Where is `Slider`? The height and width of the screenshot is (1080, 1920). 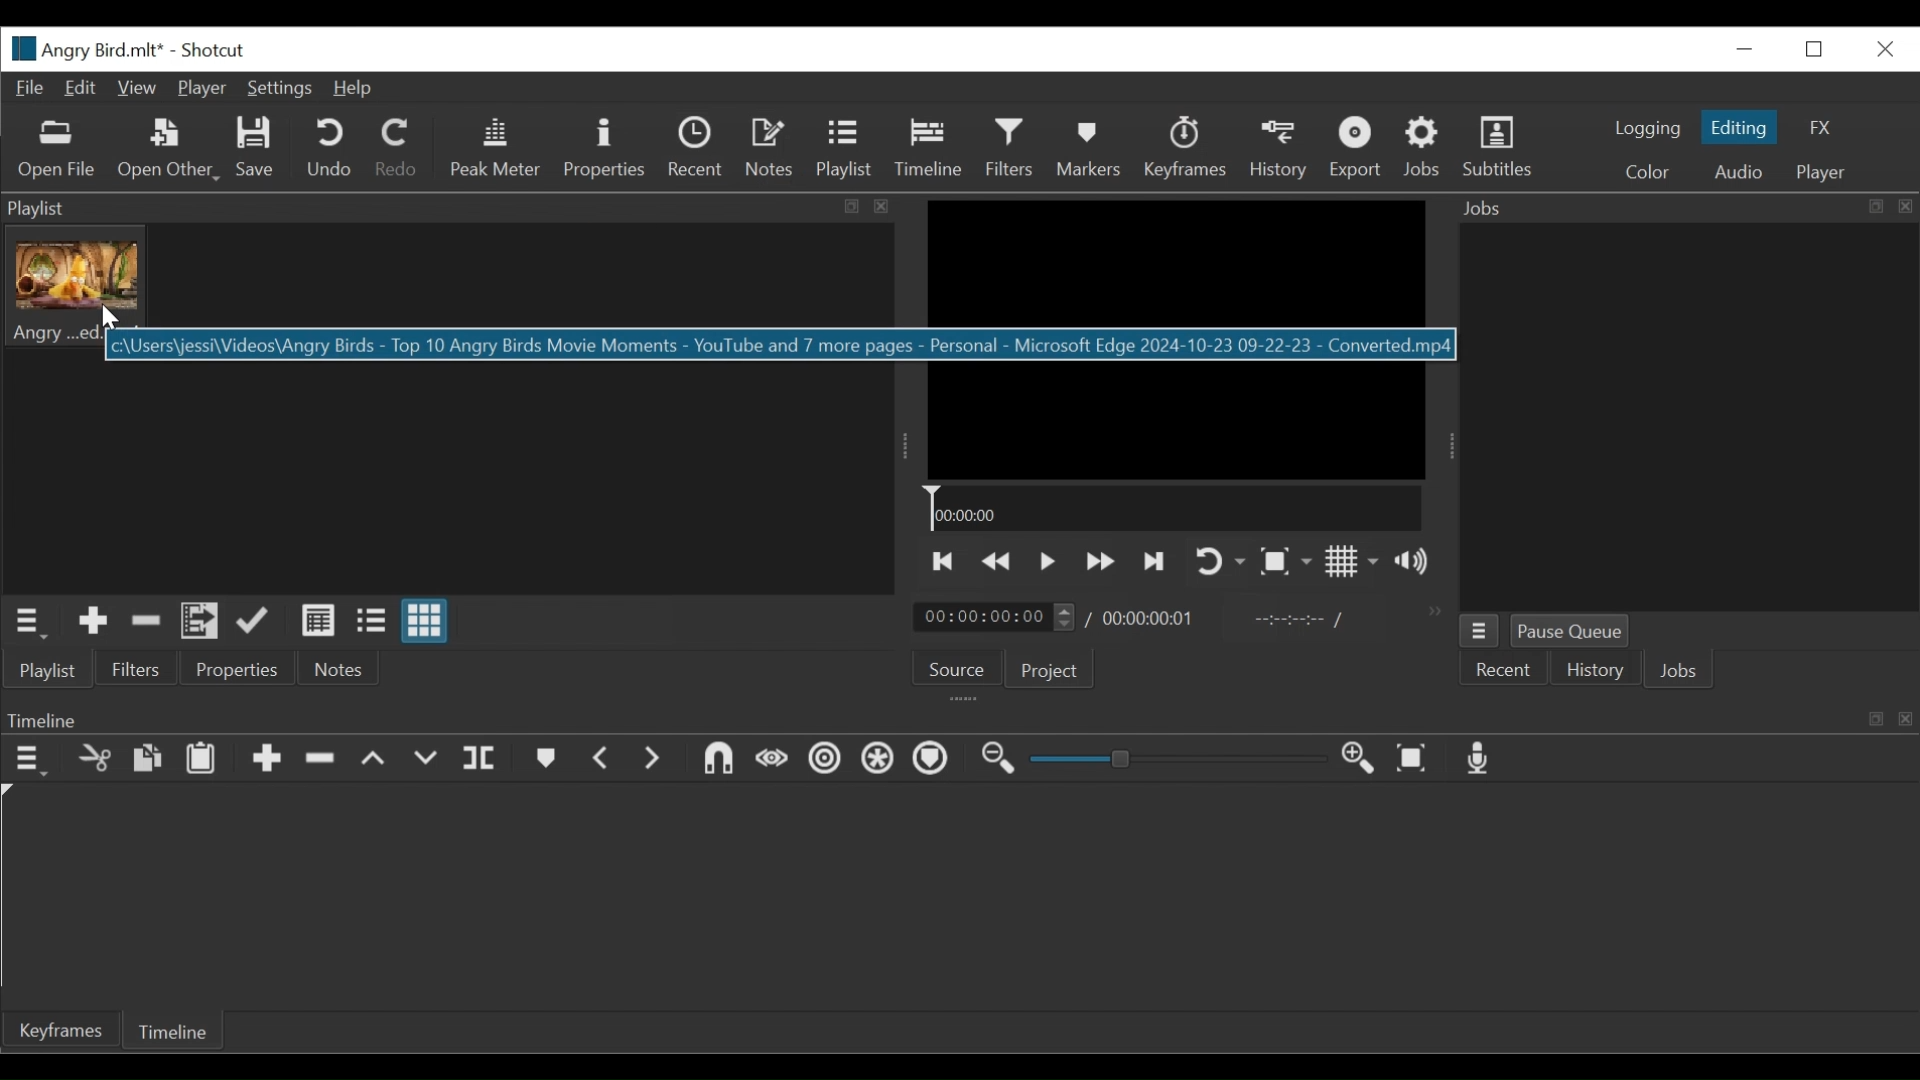 Slider is located at coordinates (1179, 759).